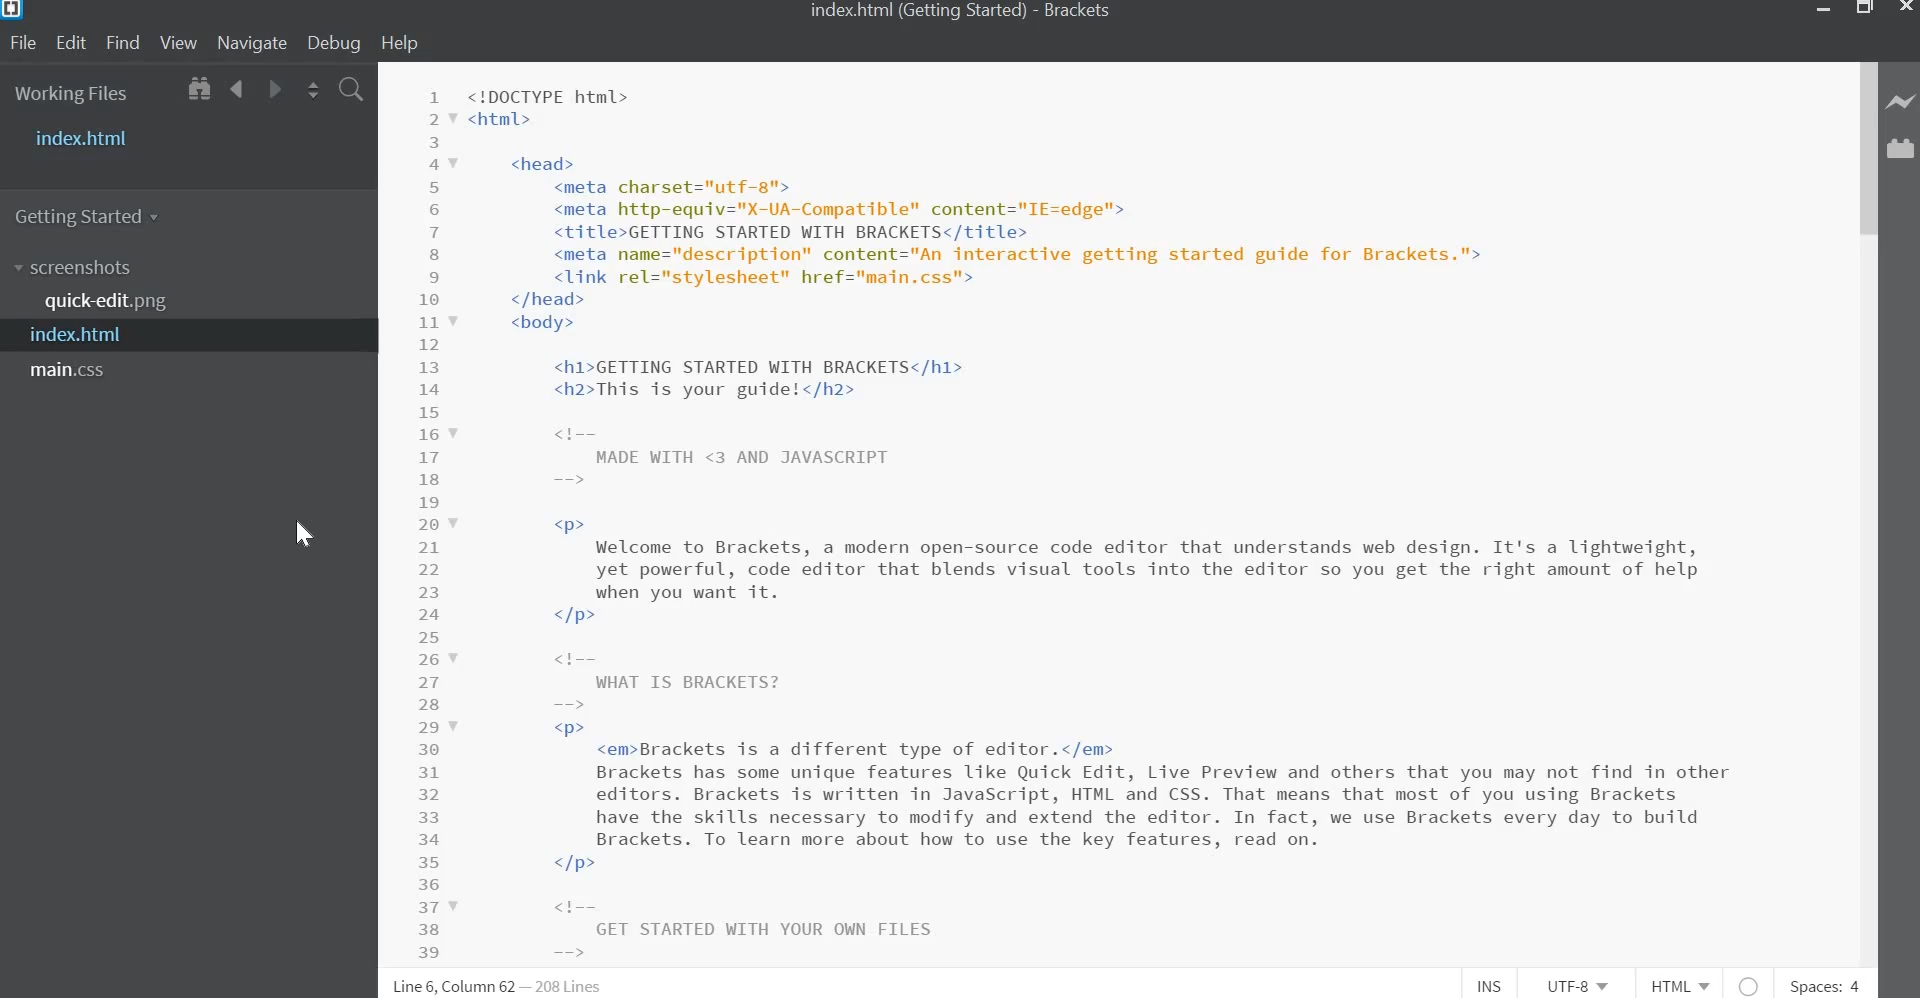 The width and height of the screenshot is (1920, 998). Describe the element at coordinates (197, 91) in the screenshot. I see `Show in File Tree` at that location.